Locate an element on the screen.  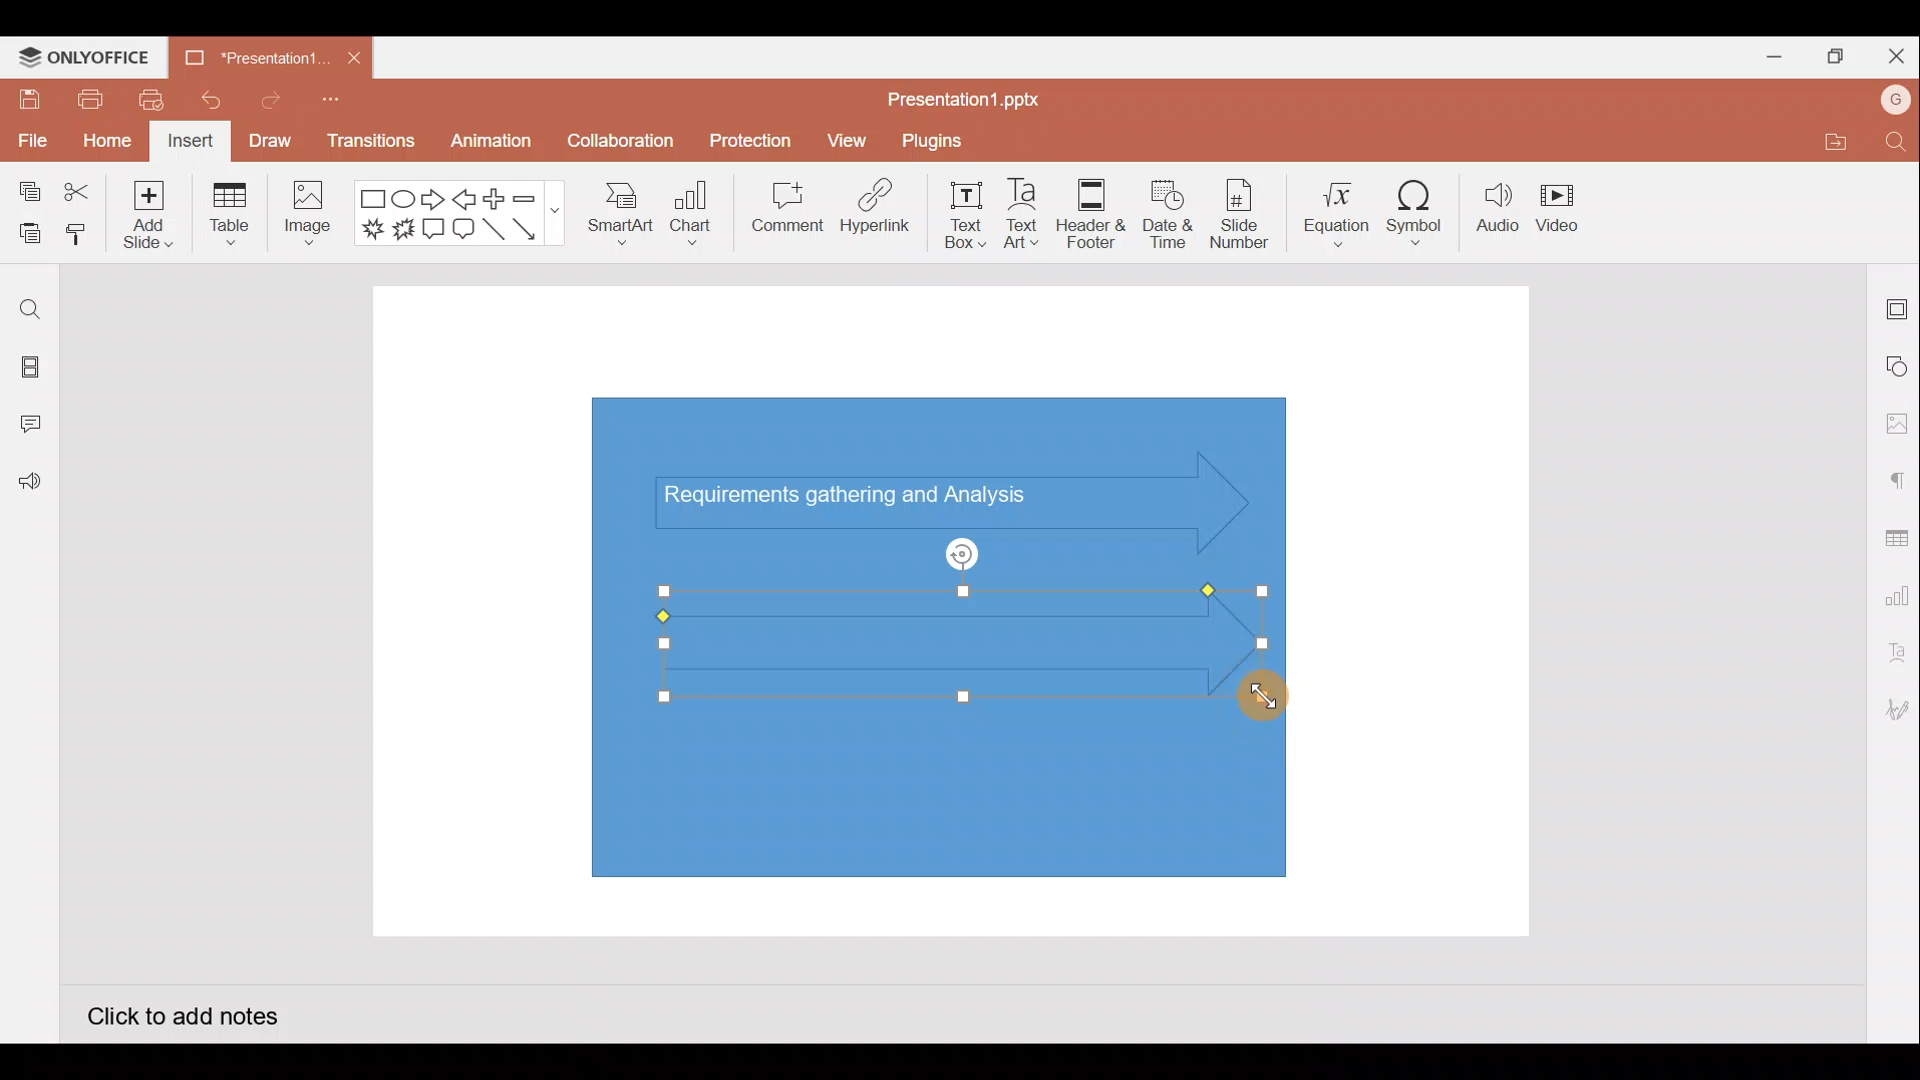
Ellipse is located at coordinates (406, 199).